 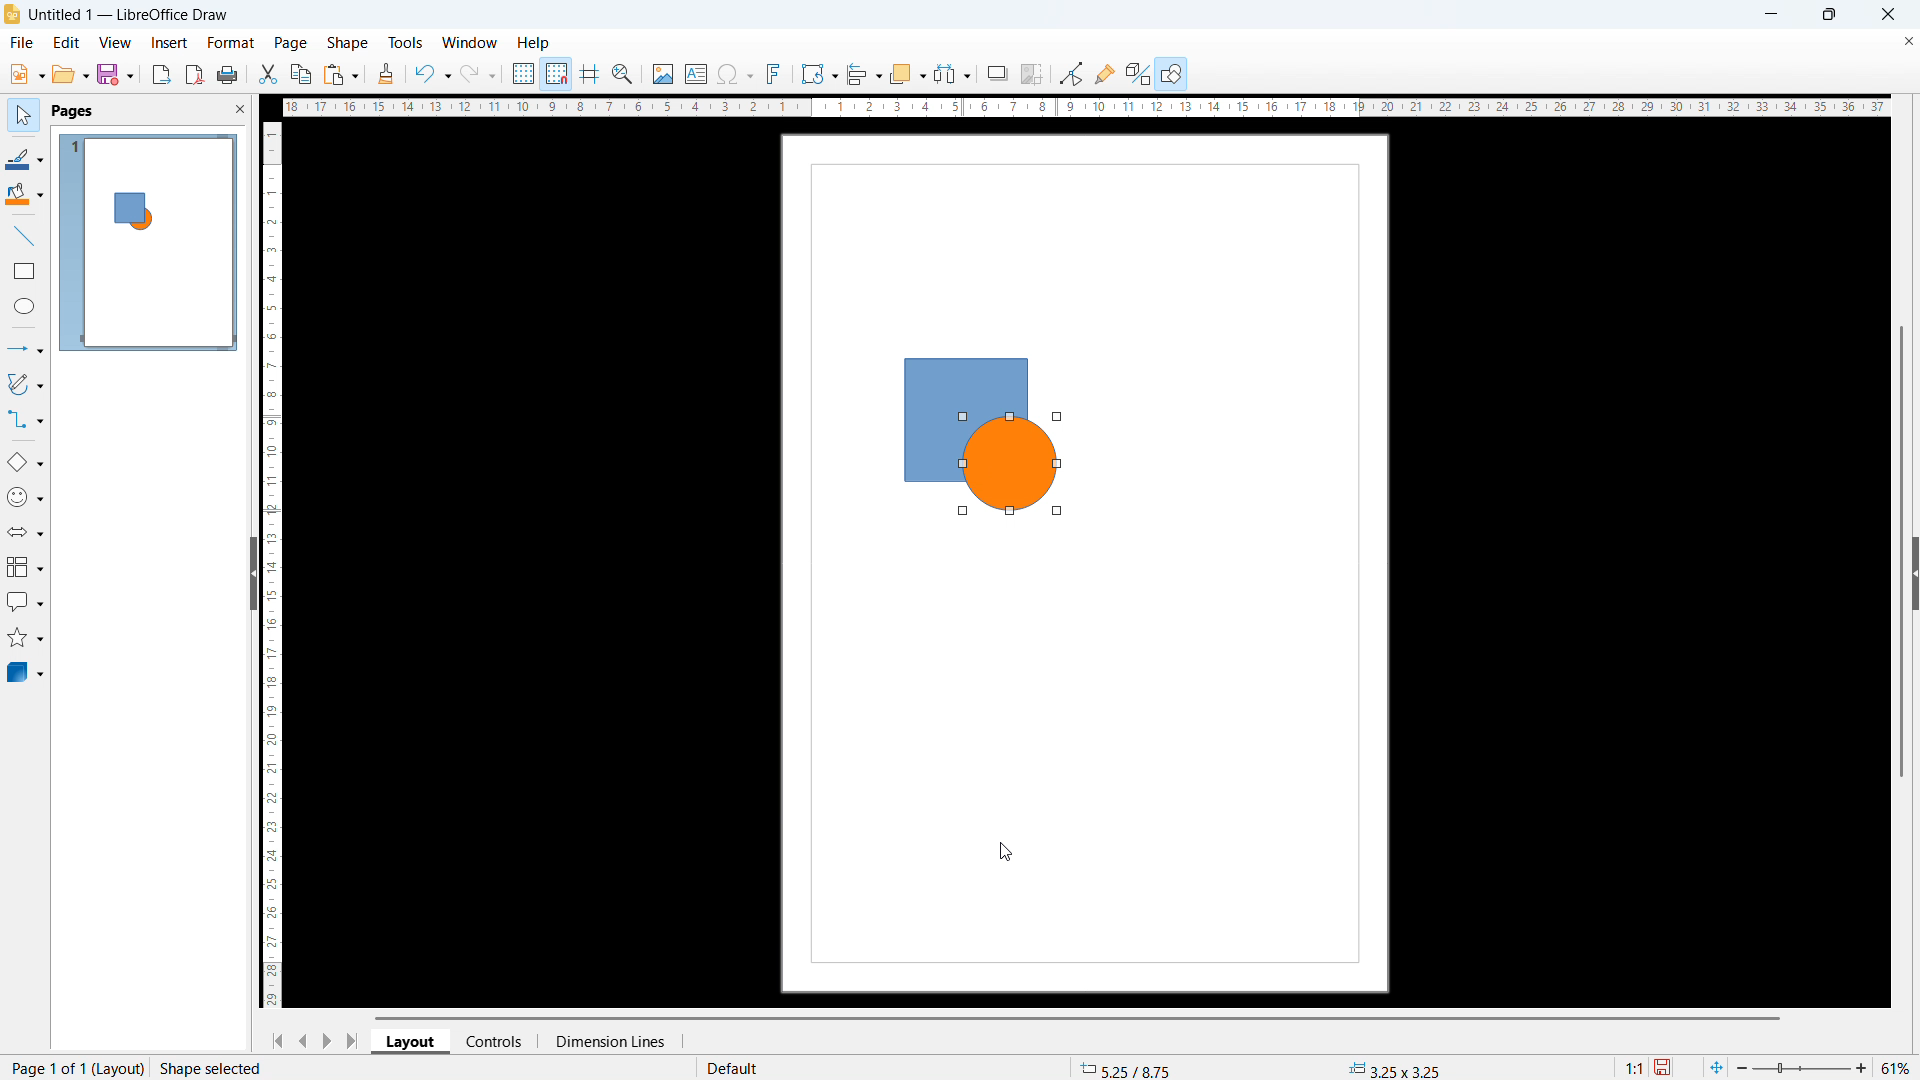 What do you see at coordinates (23, 43) in the screenshot?
I see `file ` at bounding box center [23, 43].